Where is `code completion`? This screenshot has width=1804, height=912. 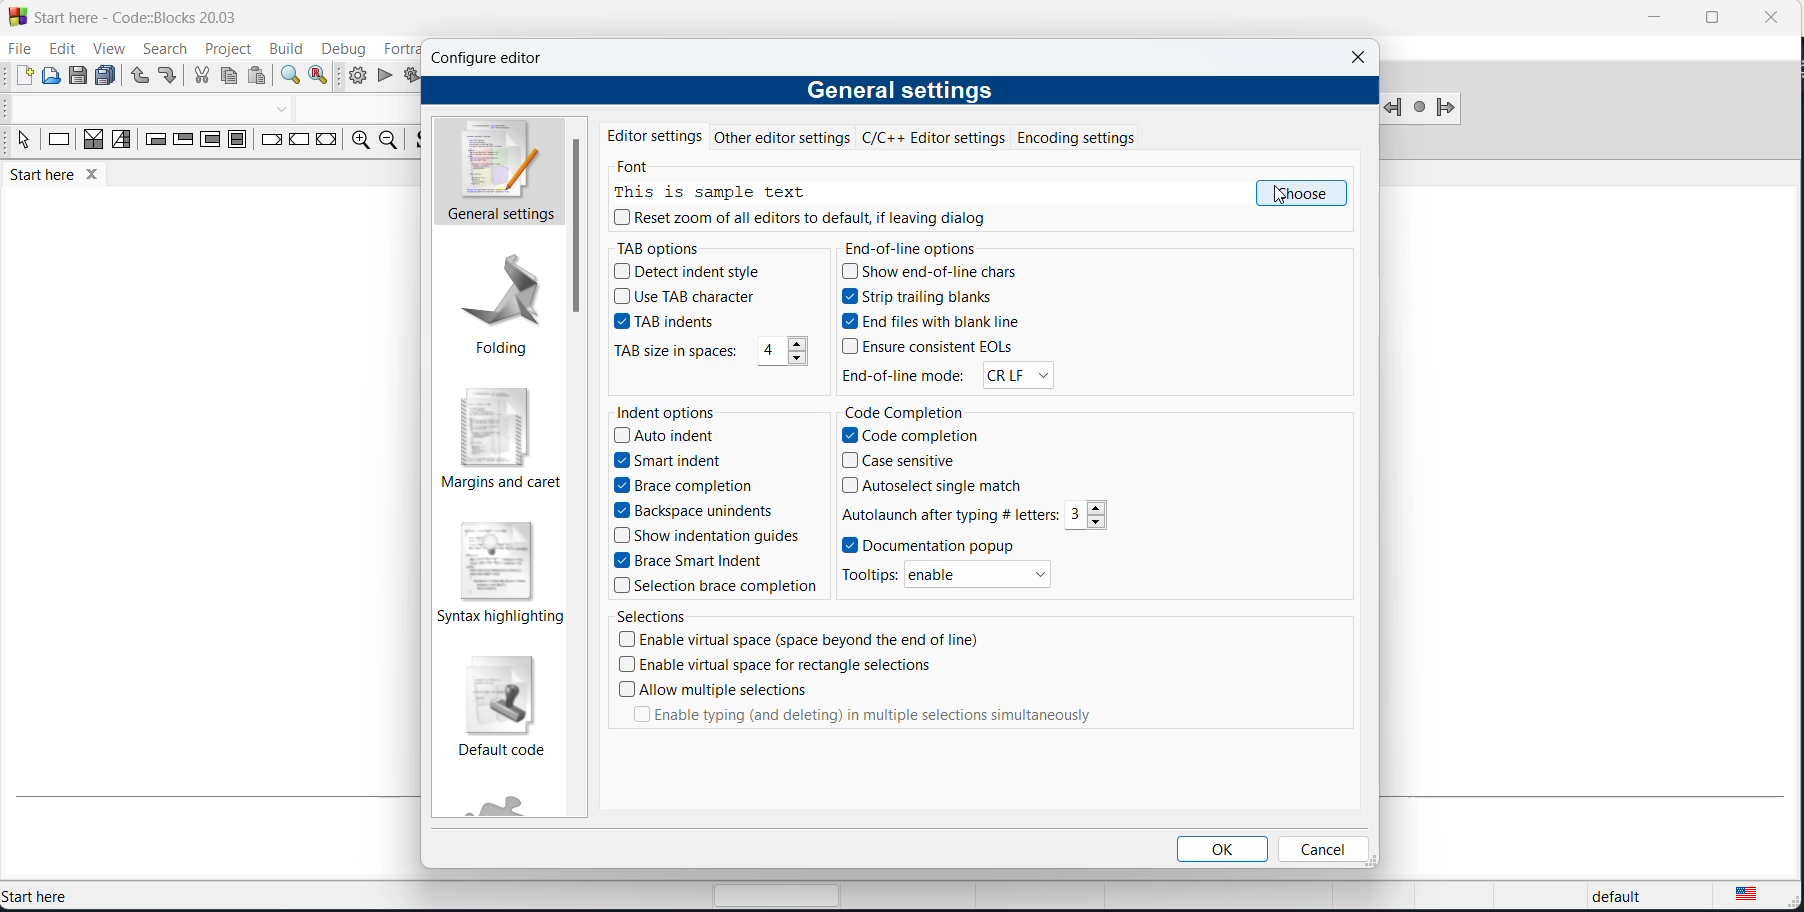 code completion is located at coordinates (912, 411).